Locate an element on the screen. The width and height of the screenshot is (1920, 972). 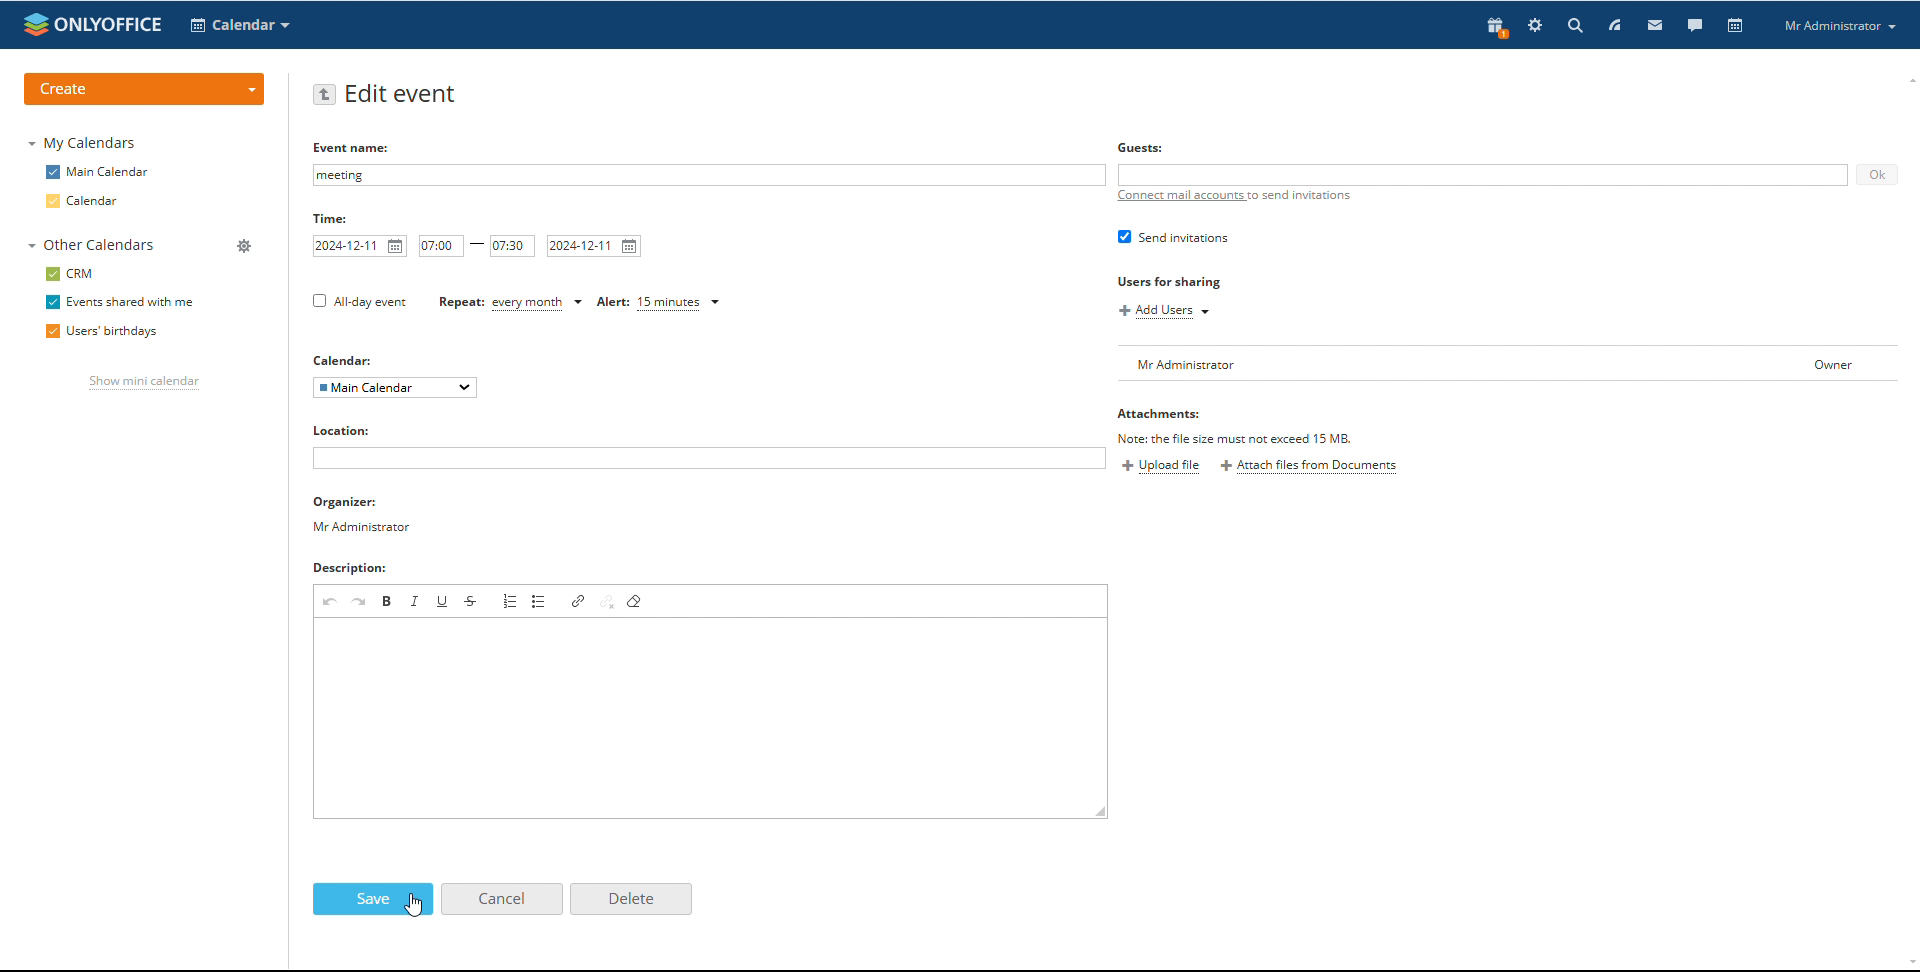
create is located at coordinates (146, 89).